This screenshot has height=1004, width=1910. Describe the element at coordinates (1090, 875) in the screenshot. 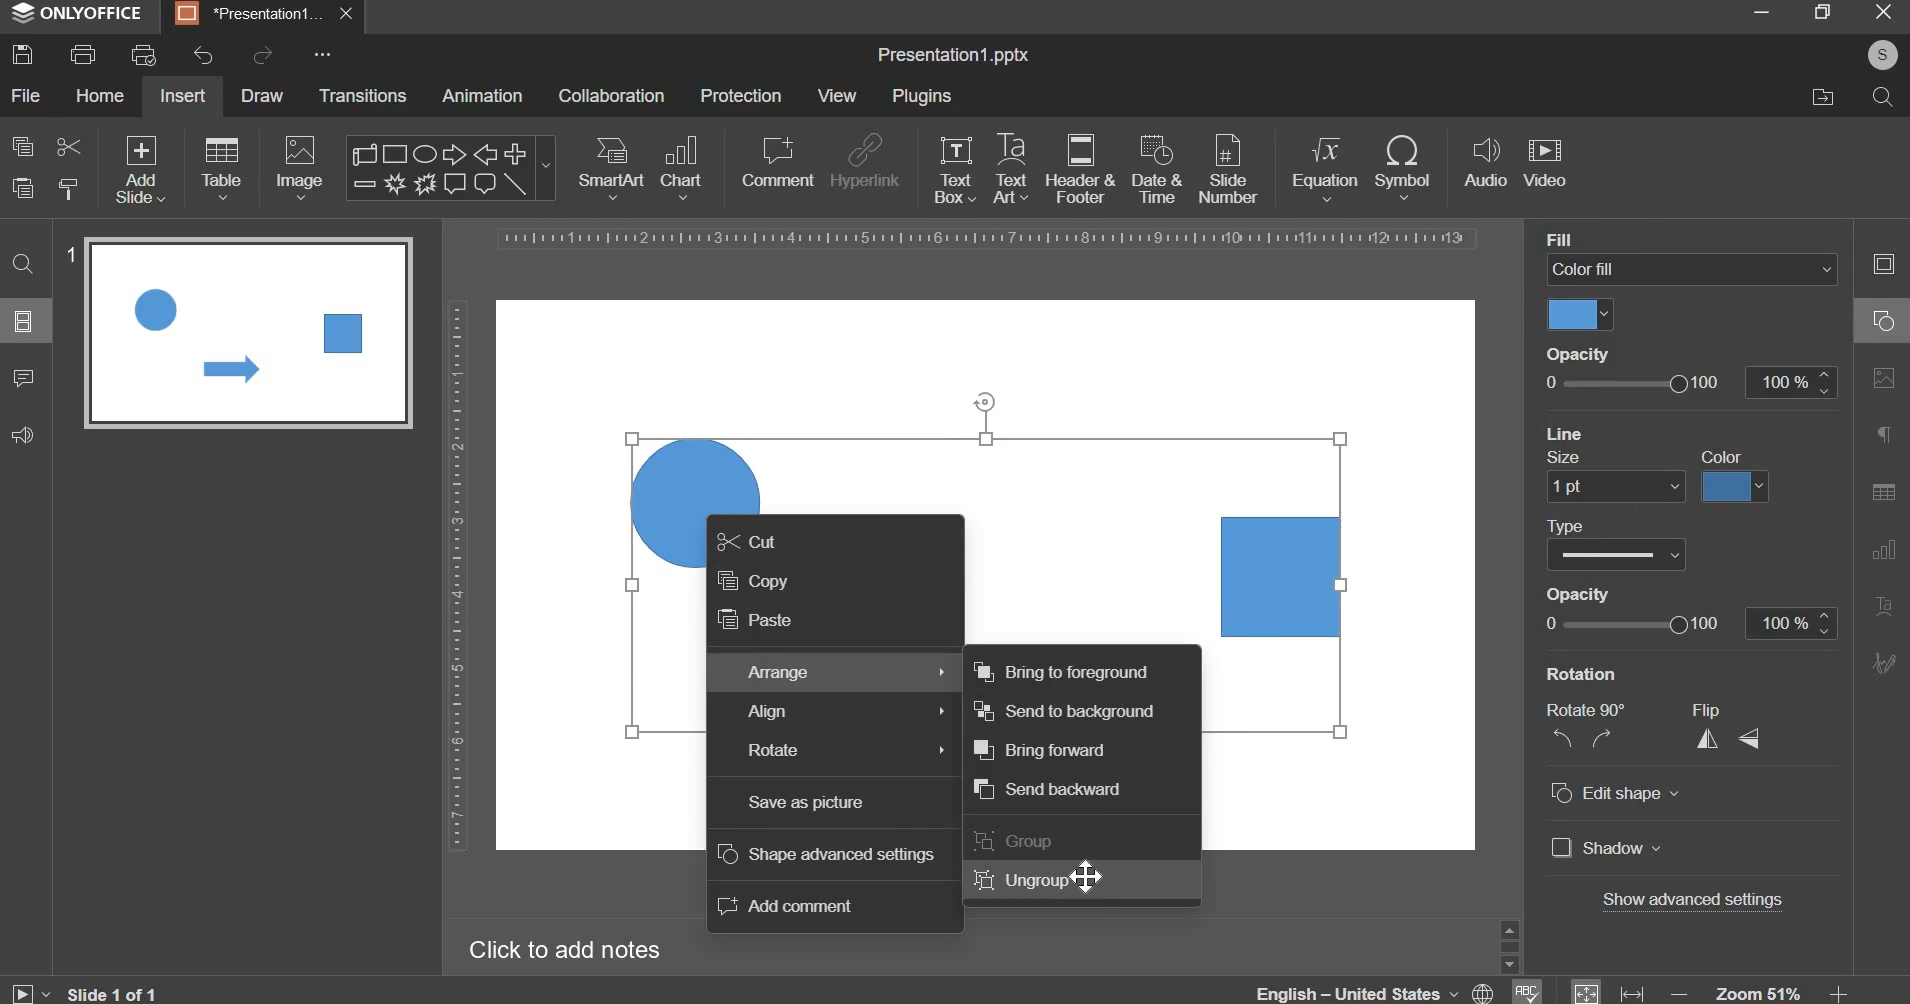

I see `cursor` at that location.